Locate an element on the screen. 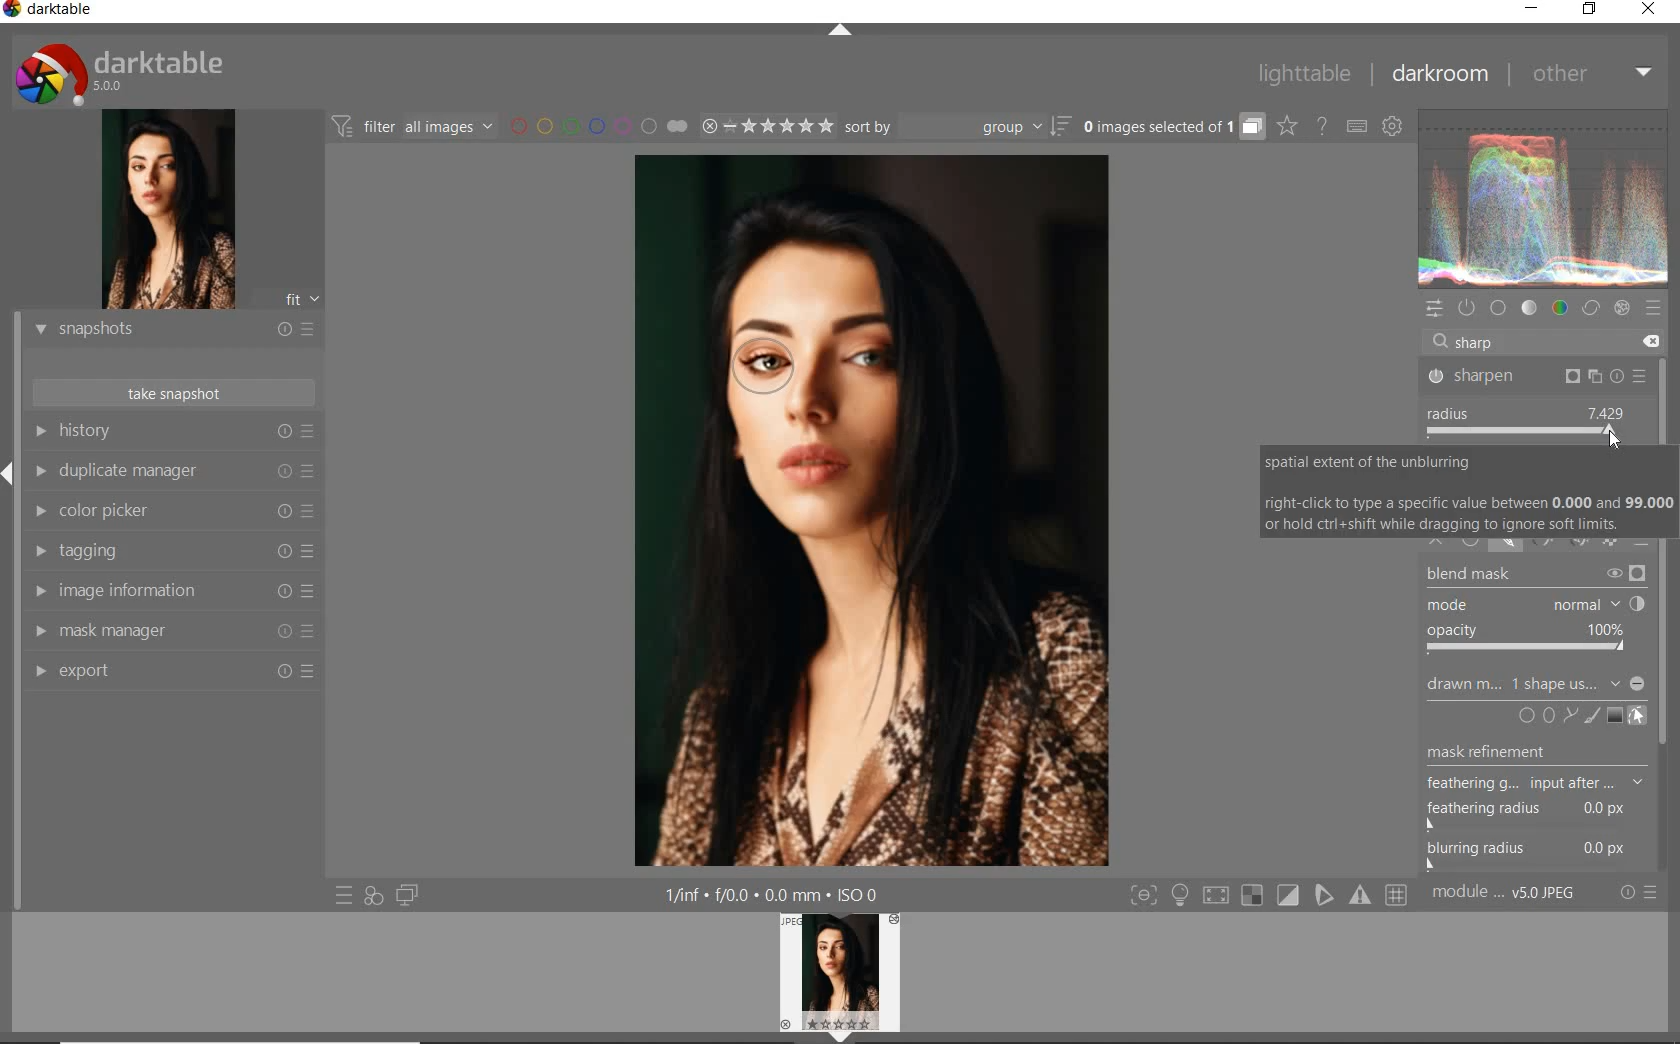  no mask is located at coordinates (1552, 683).